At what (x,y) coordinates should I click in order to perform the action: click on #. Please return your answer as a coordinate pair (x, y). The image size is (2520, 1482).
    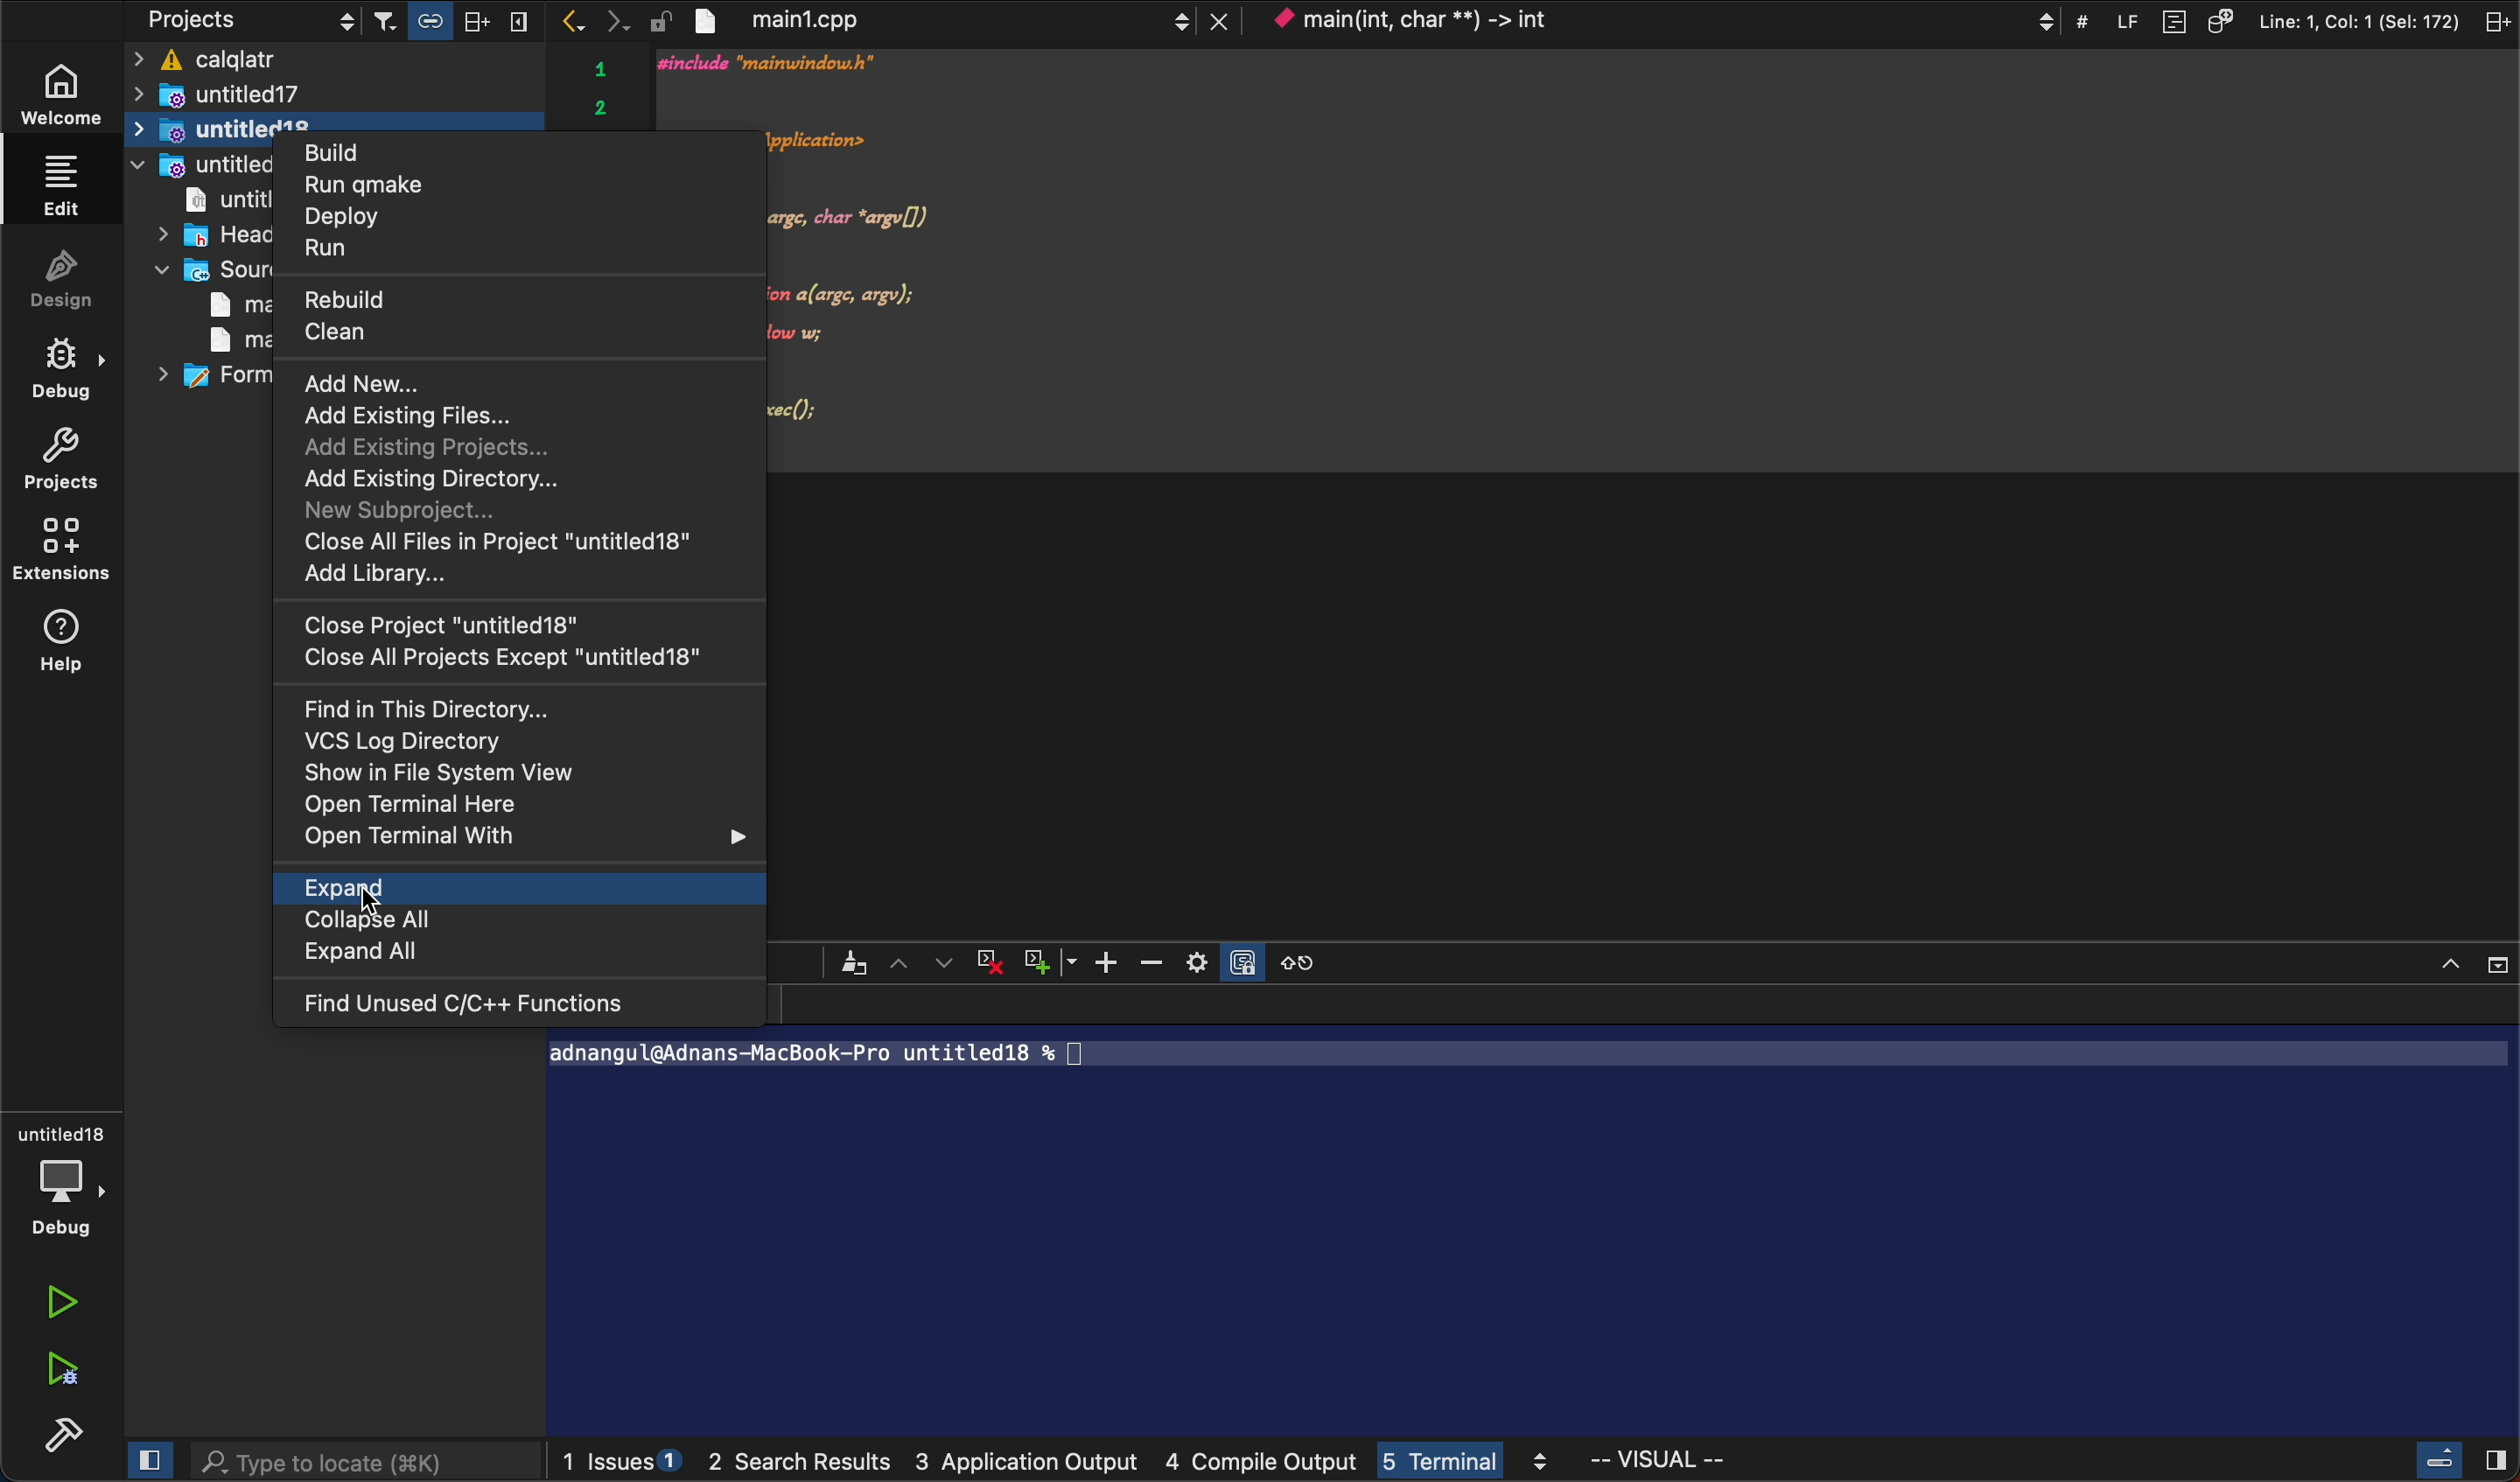
    Looking at the image, I should click on (2084, 19).